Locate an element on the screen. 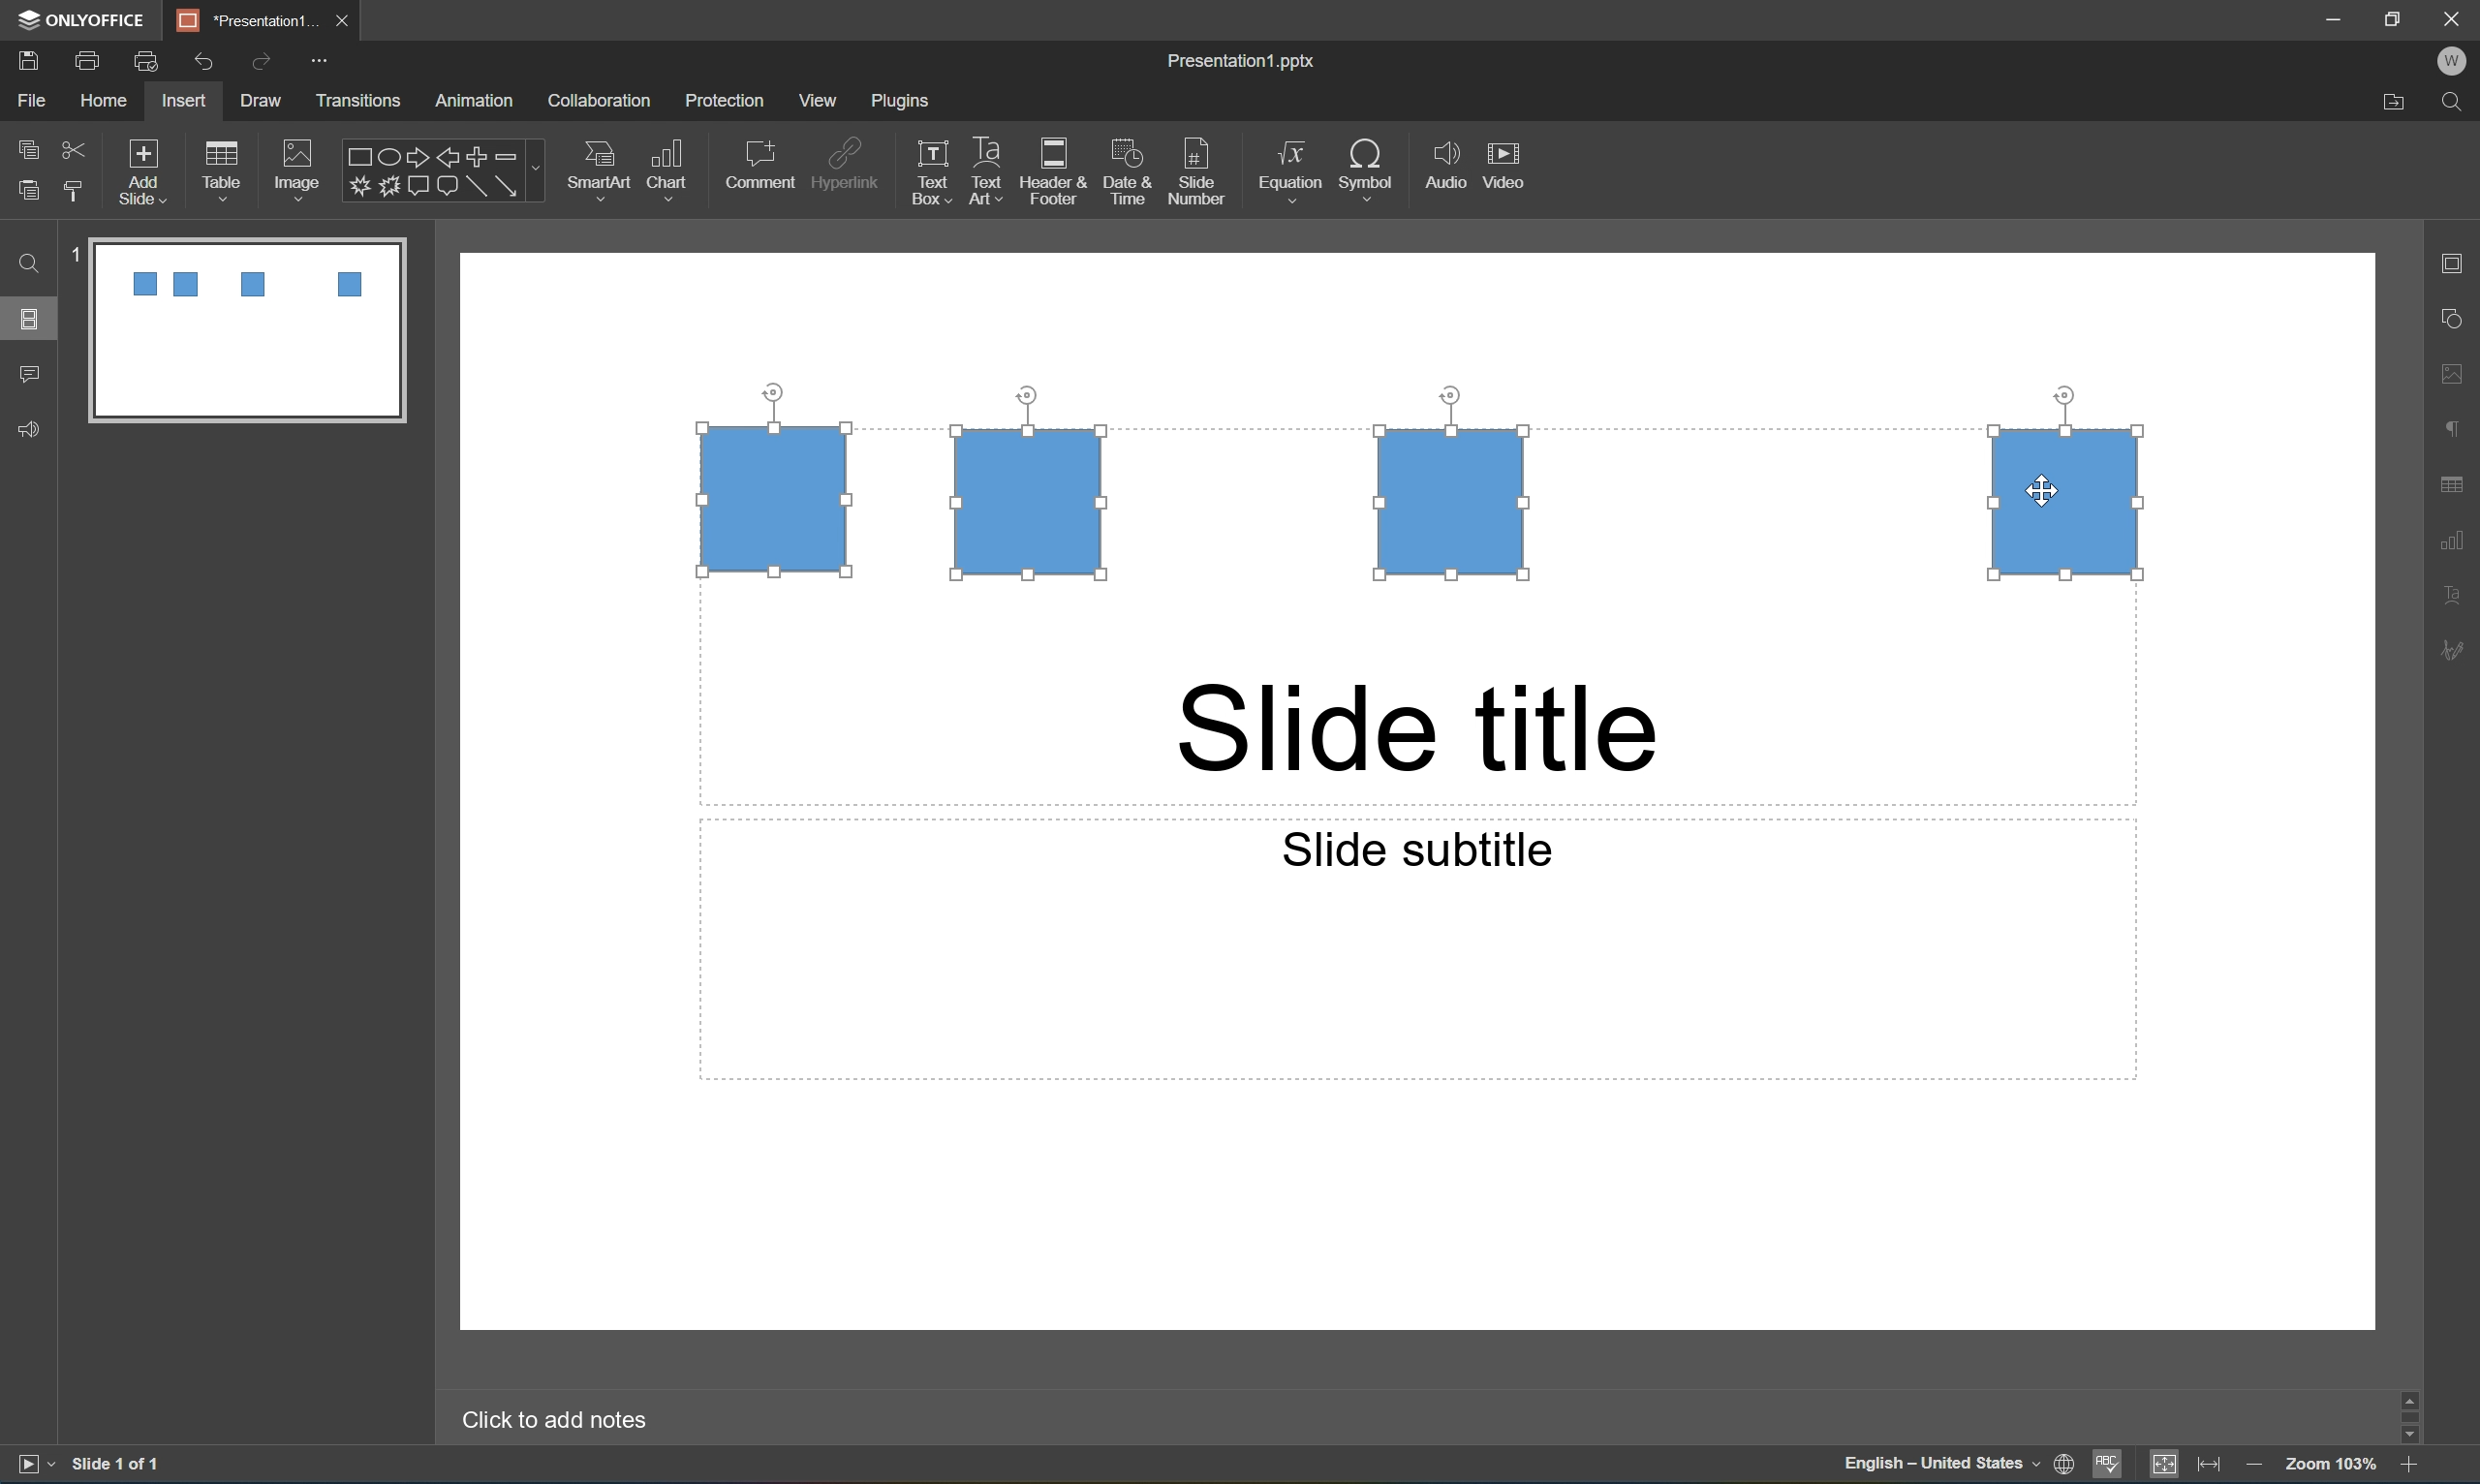 The width and height of the screenshot is (2480, 1484). comments is located at coordinates (28, 374).